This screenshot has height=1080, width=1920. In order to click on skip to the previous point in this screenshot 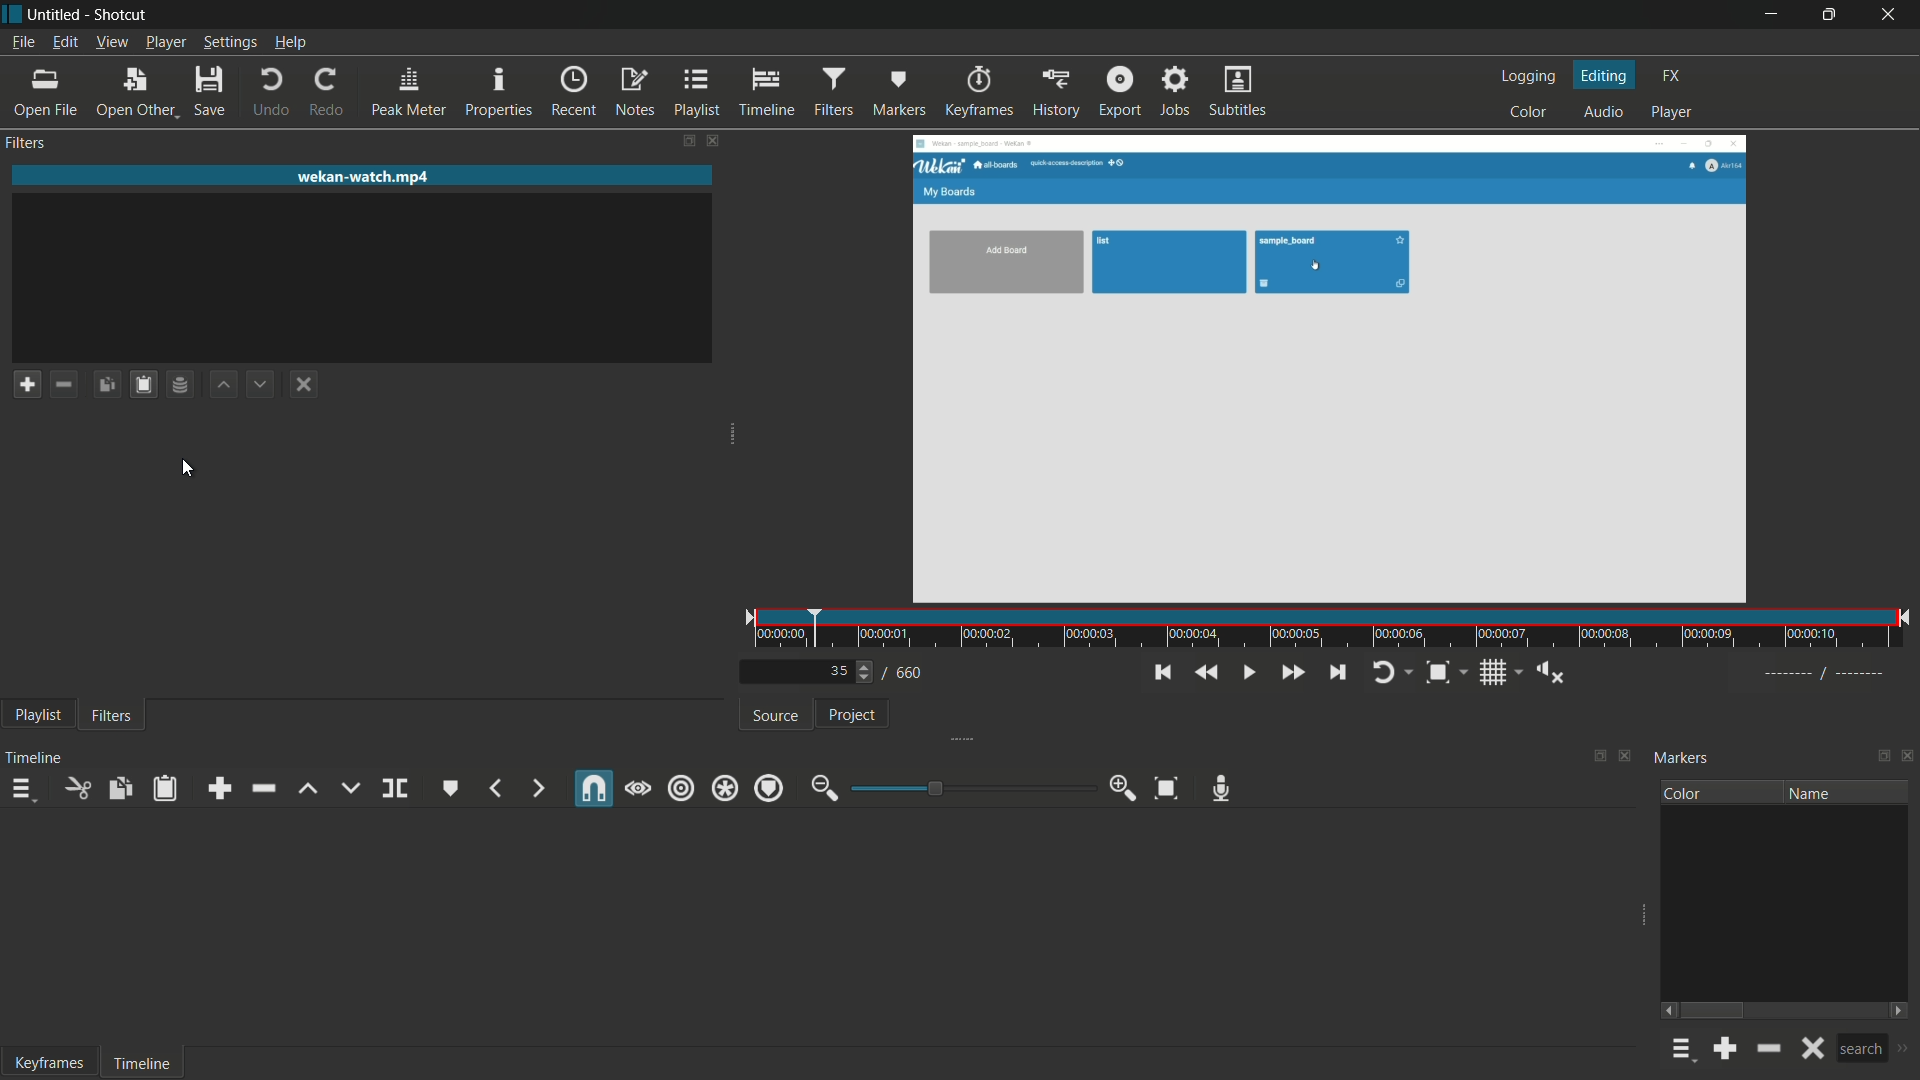, I will do `click(1161, 673)`.